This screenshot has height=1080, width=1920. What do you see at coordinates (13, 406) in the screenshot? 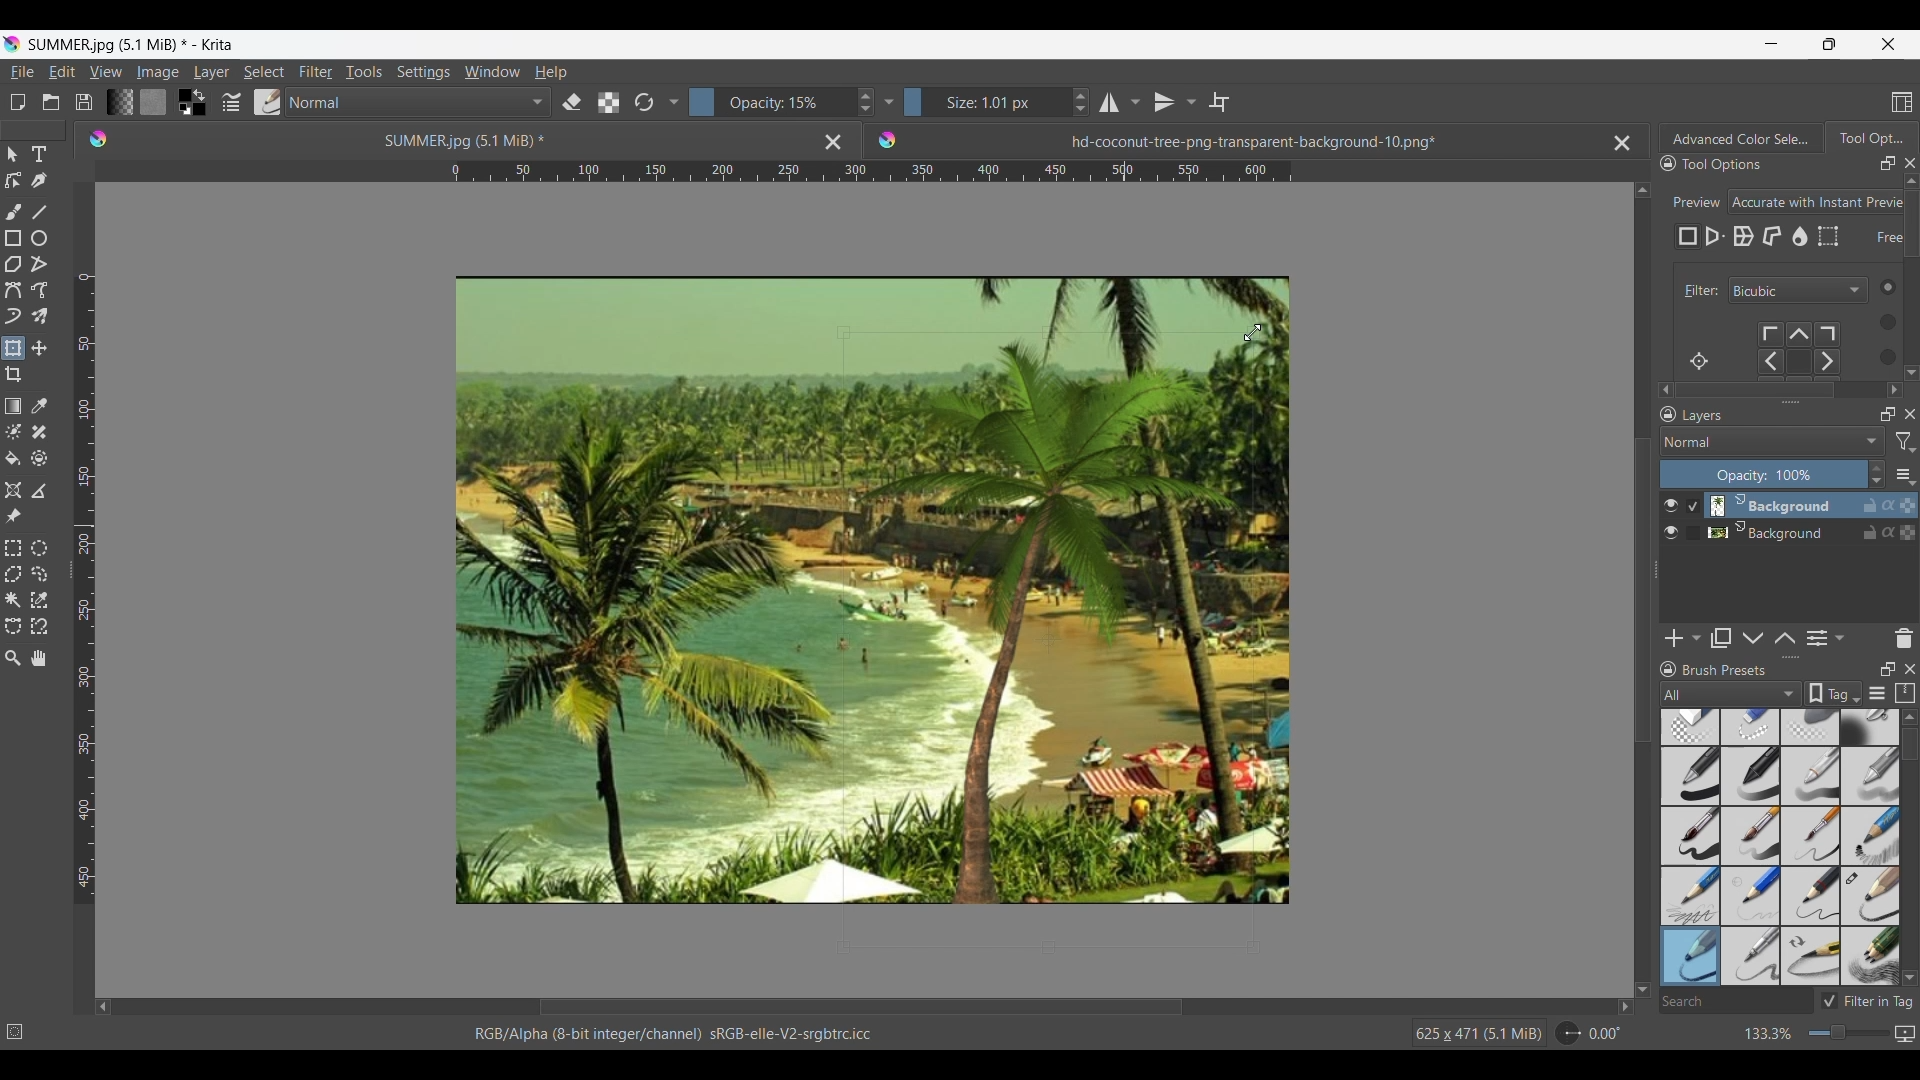
I see `Gradient tool` at bounding box center [13, 406].